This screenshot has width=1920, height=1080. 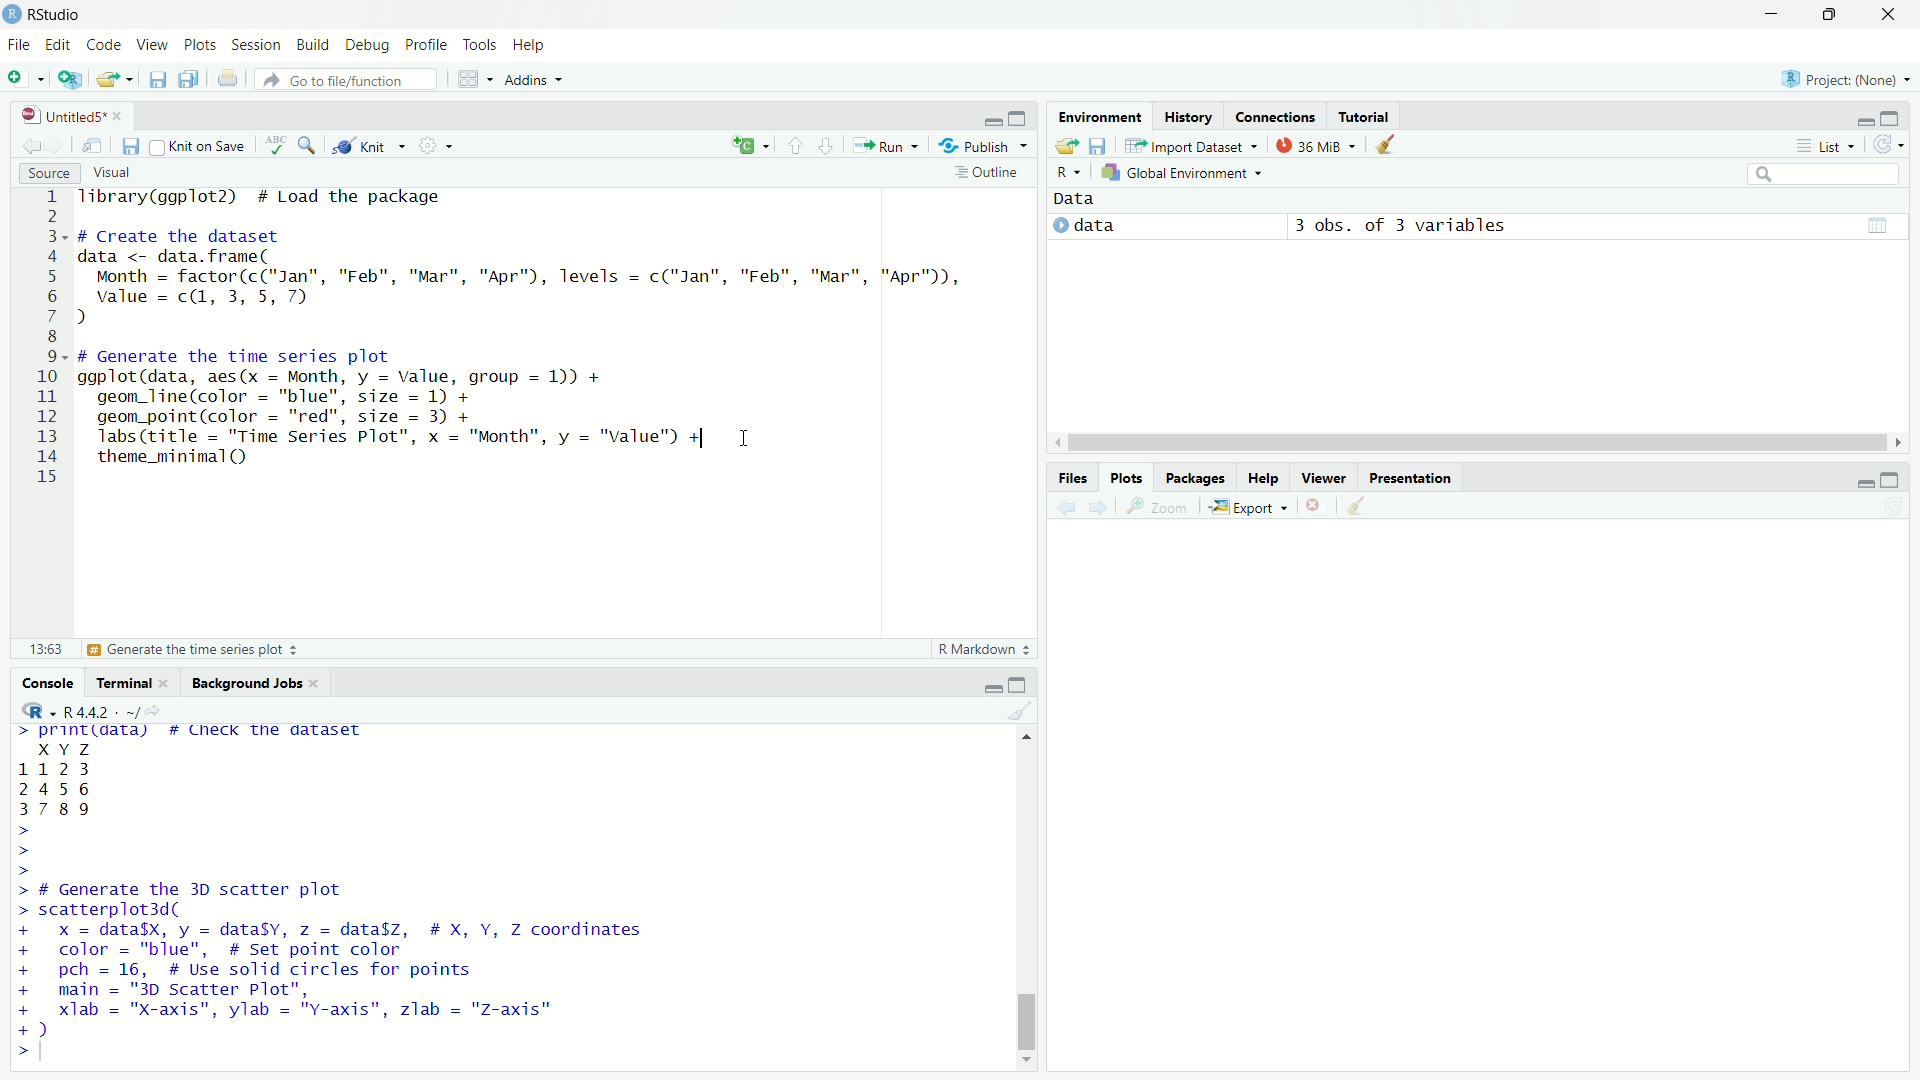 What do you see at coordinates (1248, 506) in the screenshot?
I see `export` at bounding box center [1248, 506].